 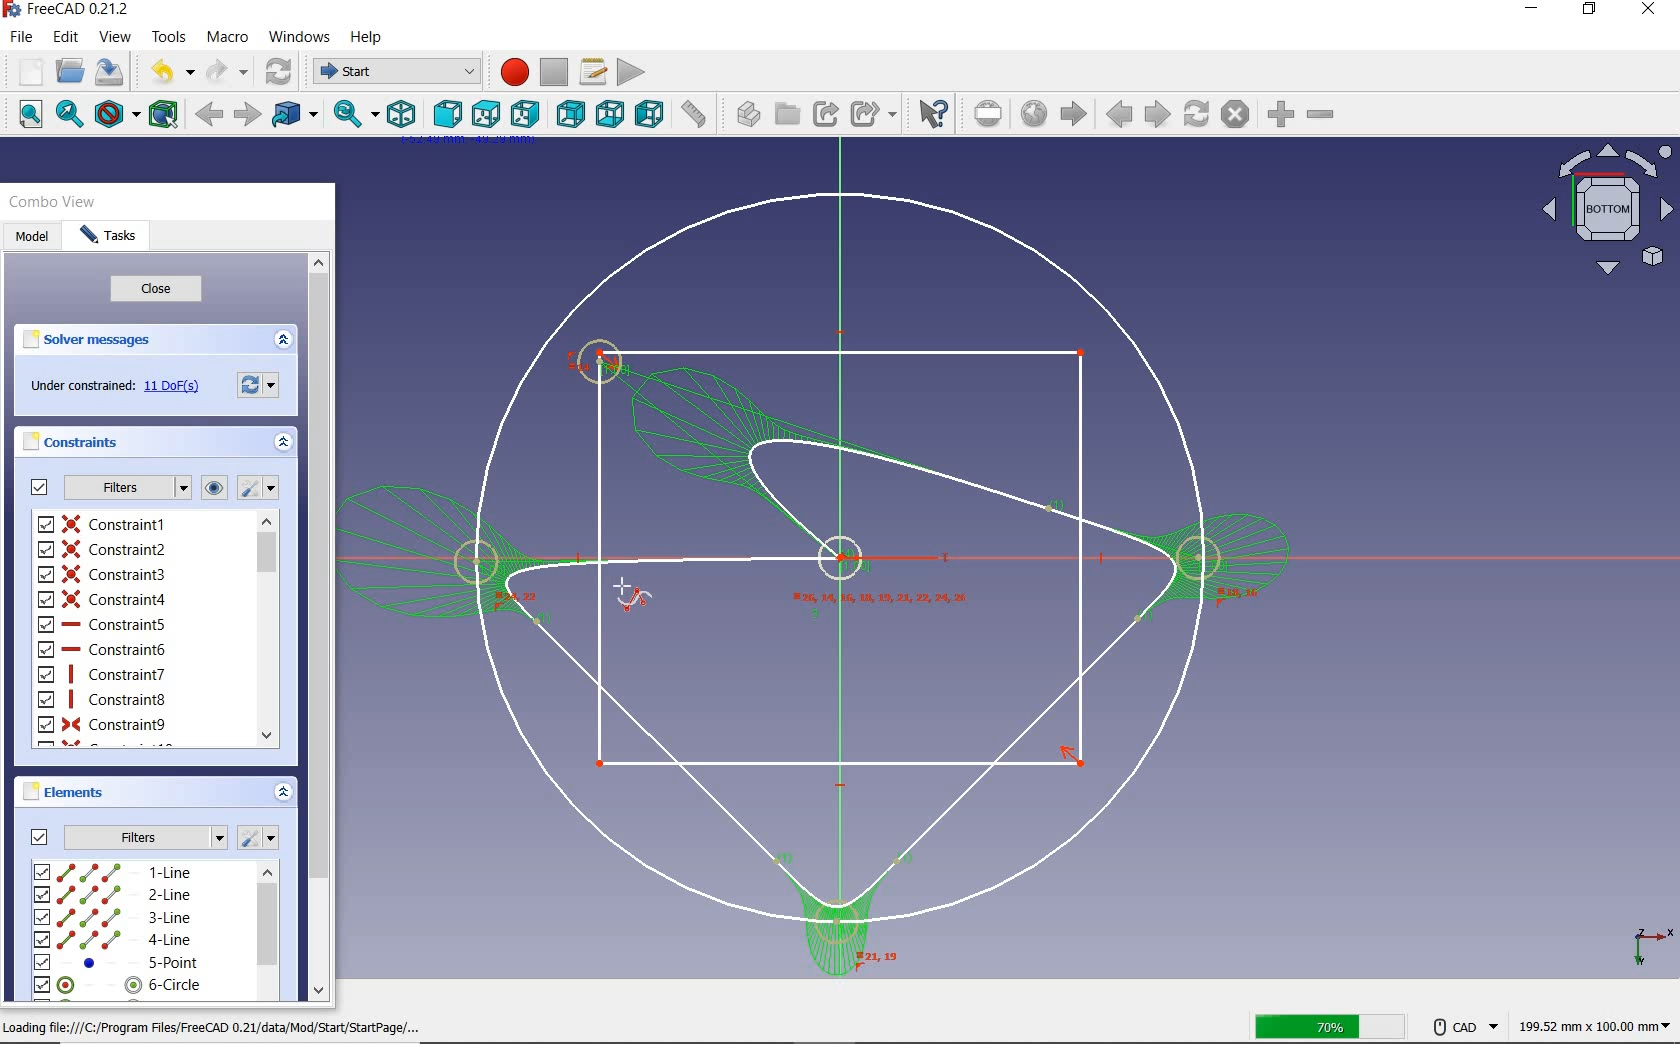 What do you see at coordinates (1605, 210) in the screenshot?
I see `bottom view` at bounding box center [1605, 210].